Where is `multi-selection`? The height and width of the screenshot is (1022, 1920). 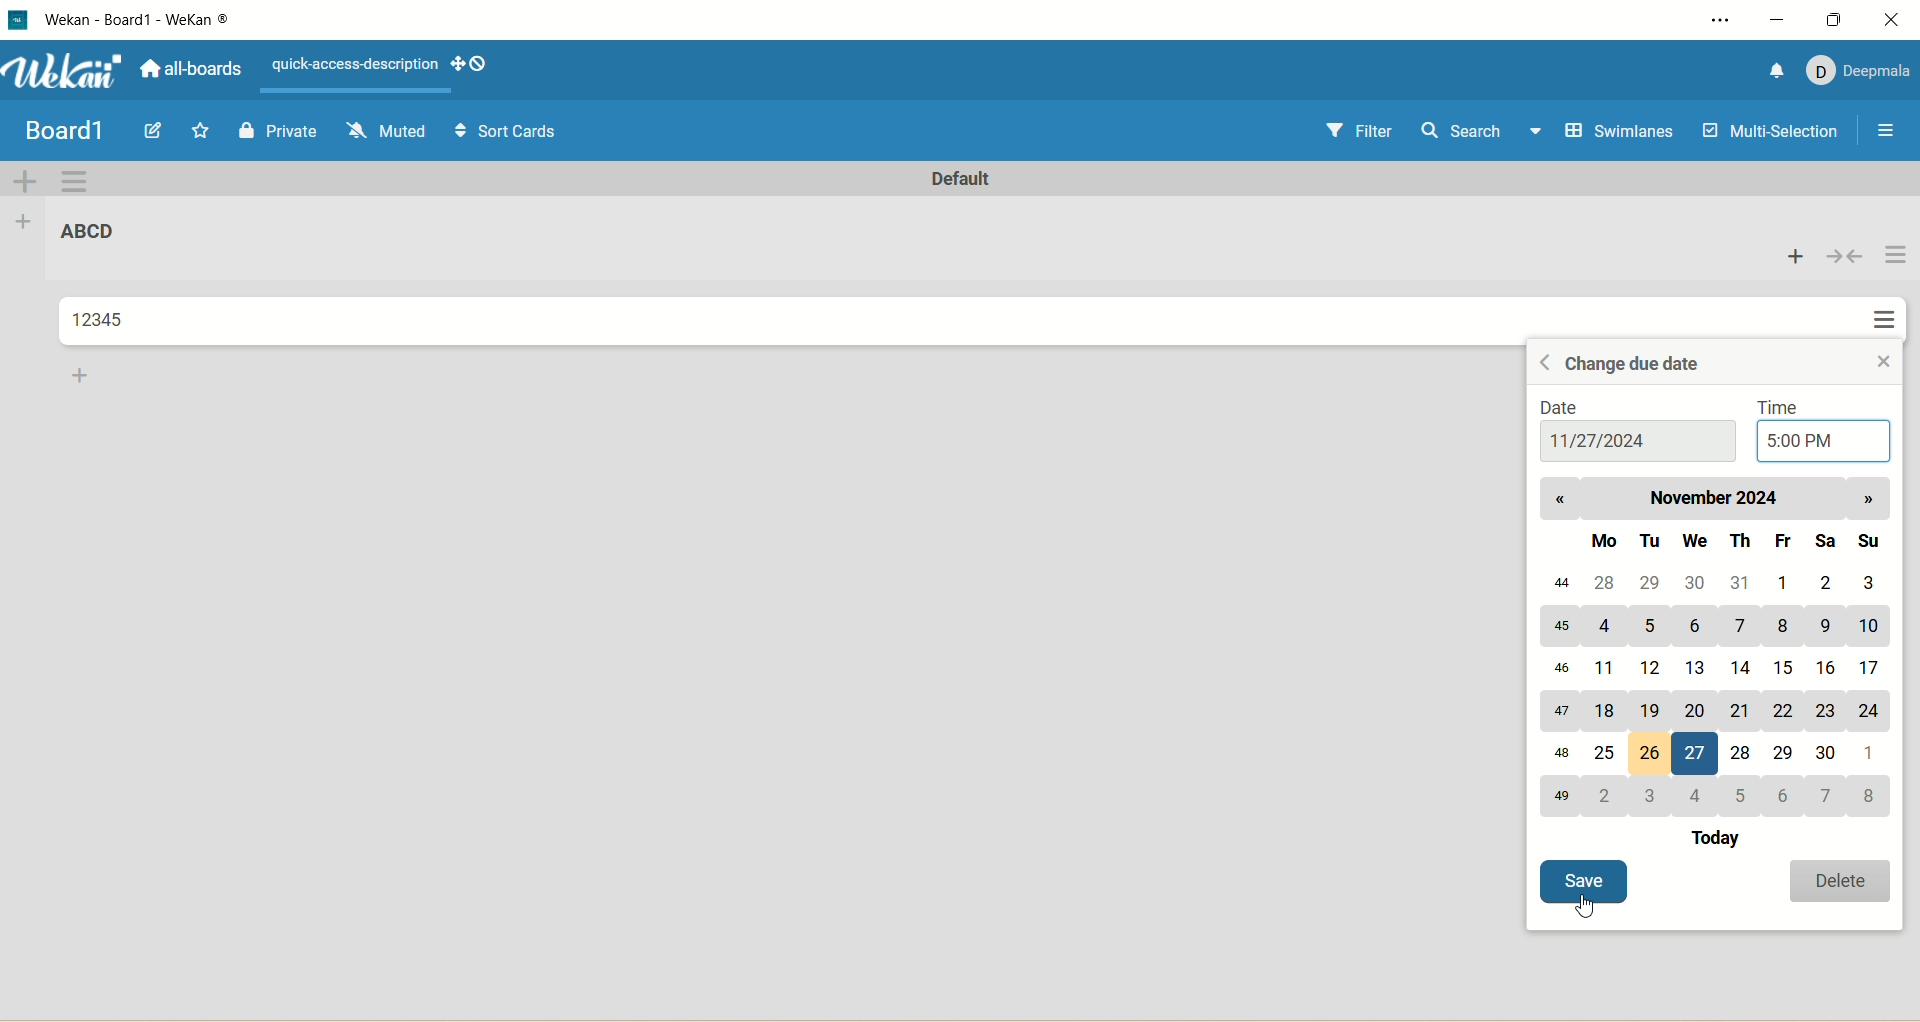 multi-selection is located at coordinates (1771, 134).